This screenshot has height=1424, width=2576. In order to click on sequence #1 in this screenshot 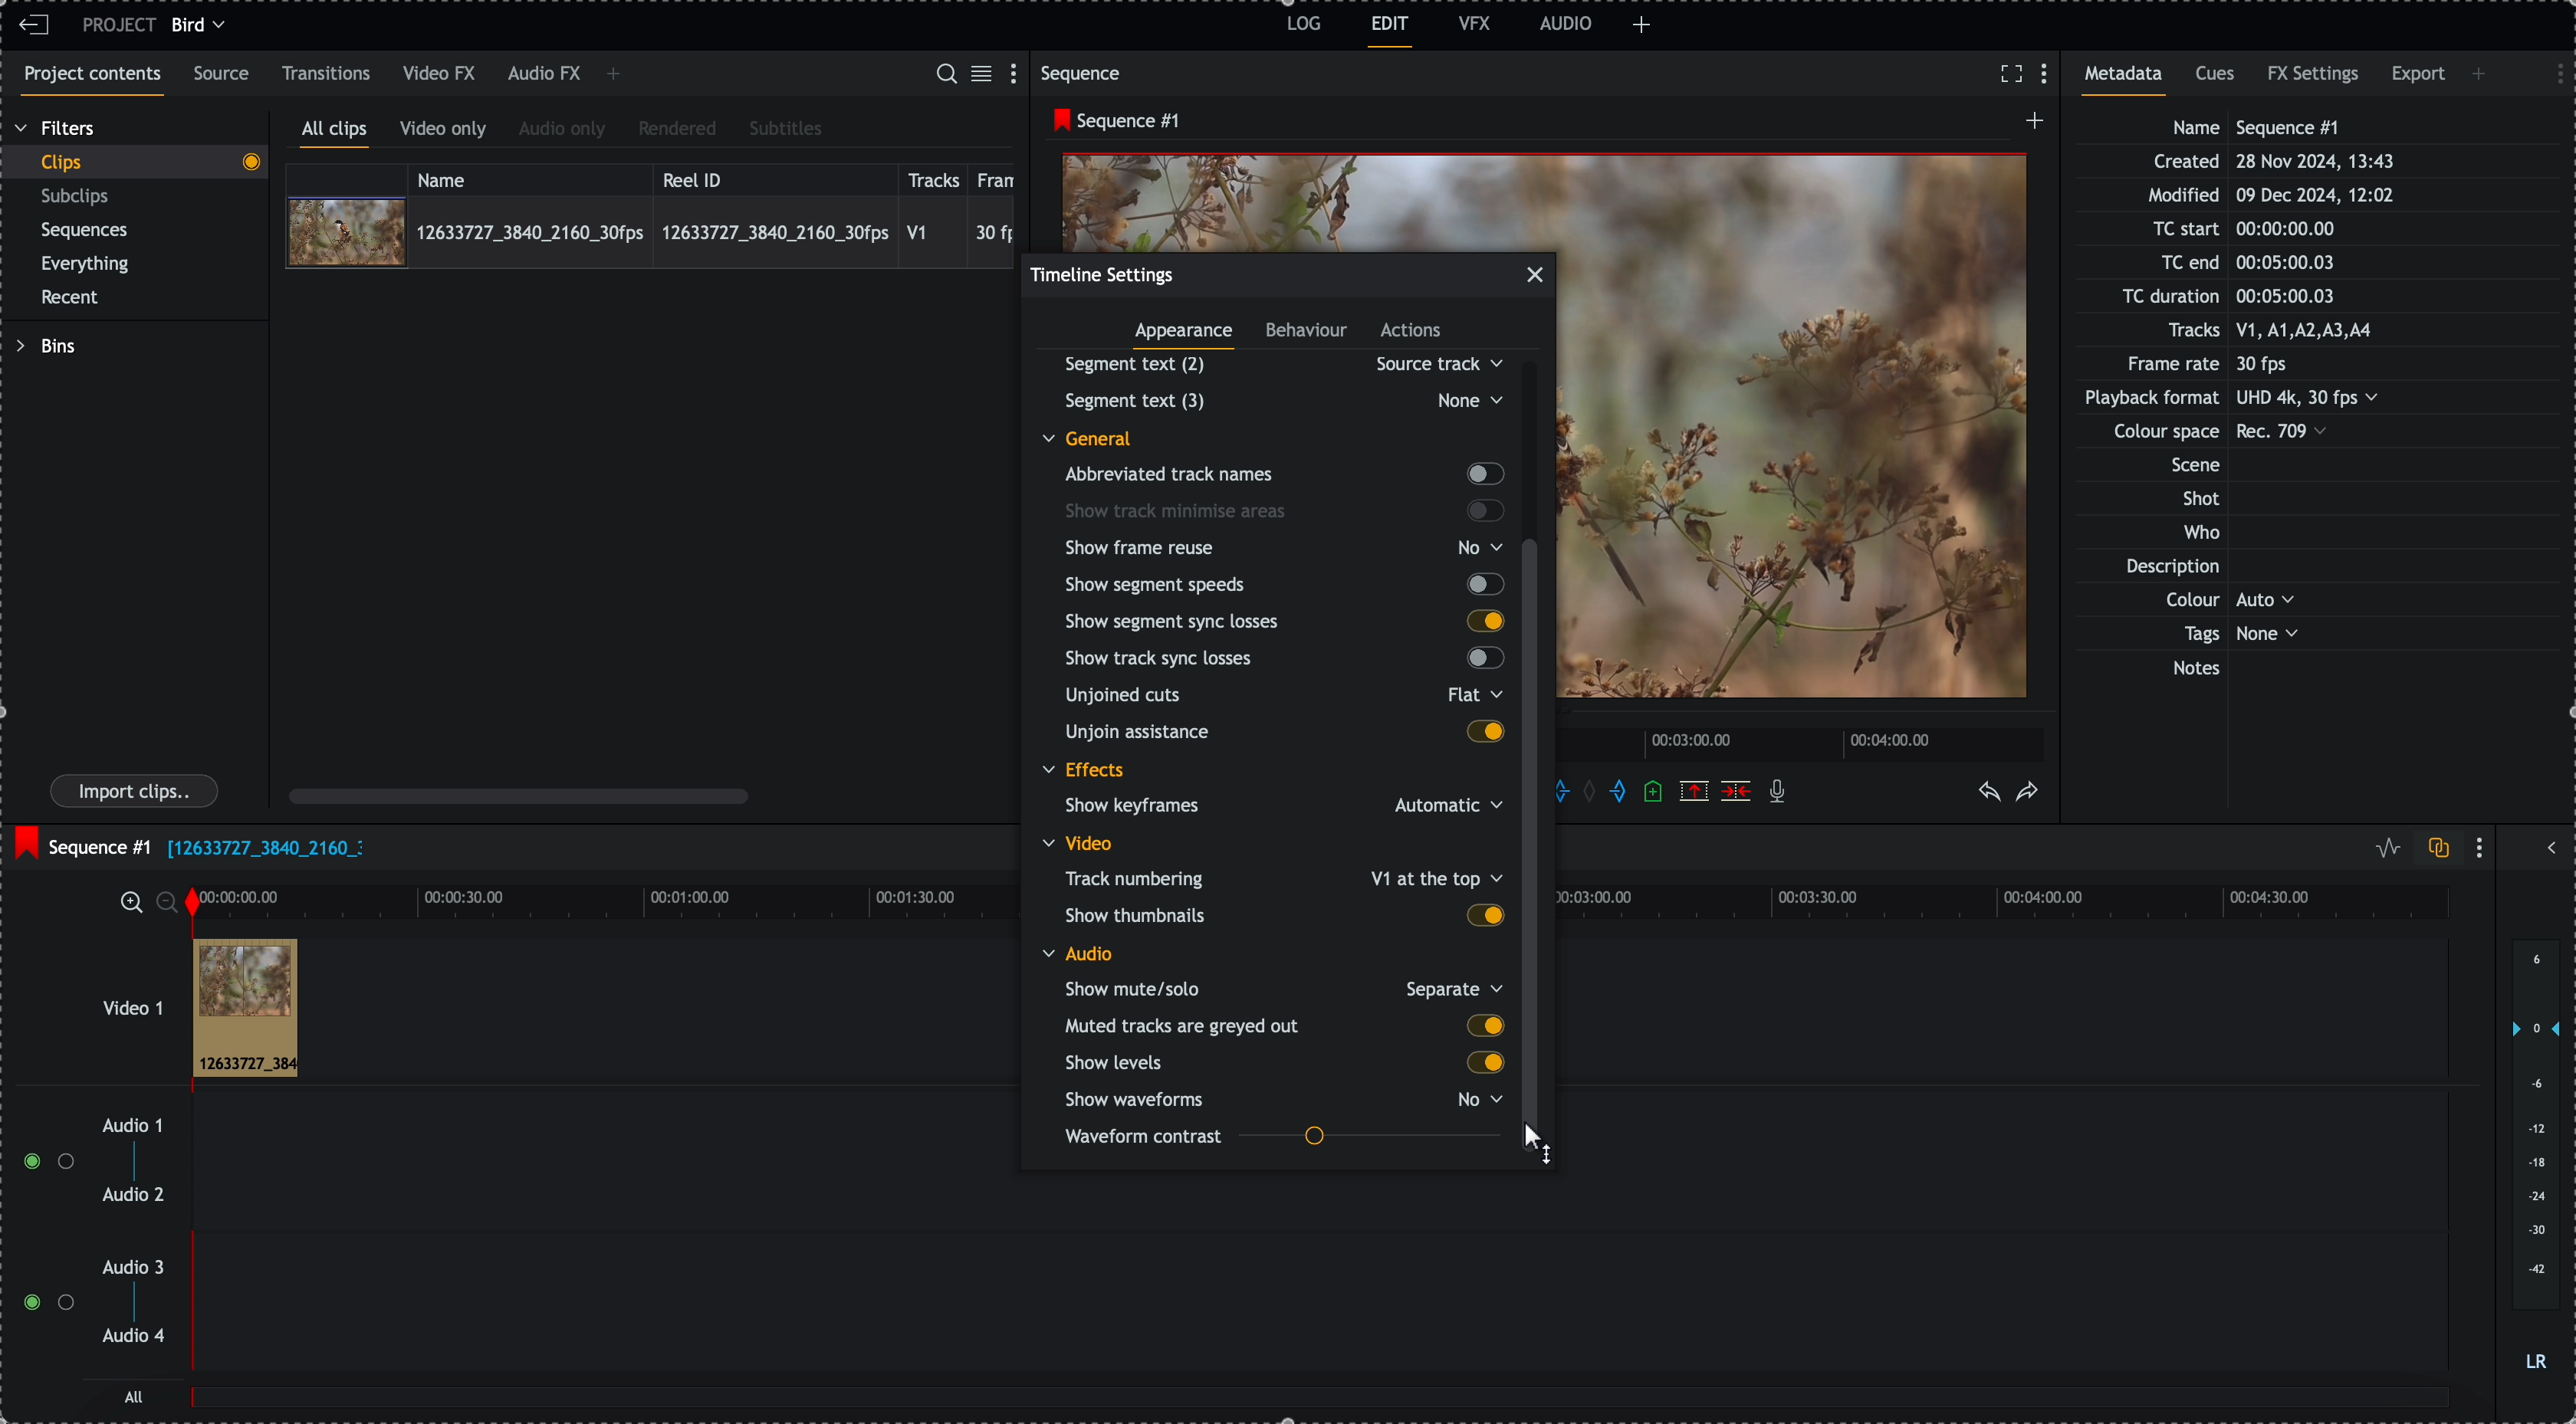, I will do `click(1111, 121)`.